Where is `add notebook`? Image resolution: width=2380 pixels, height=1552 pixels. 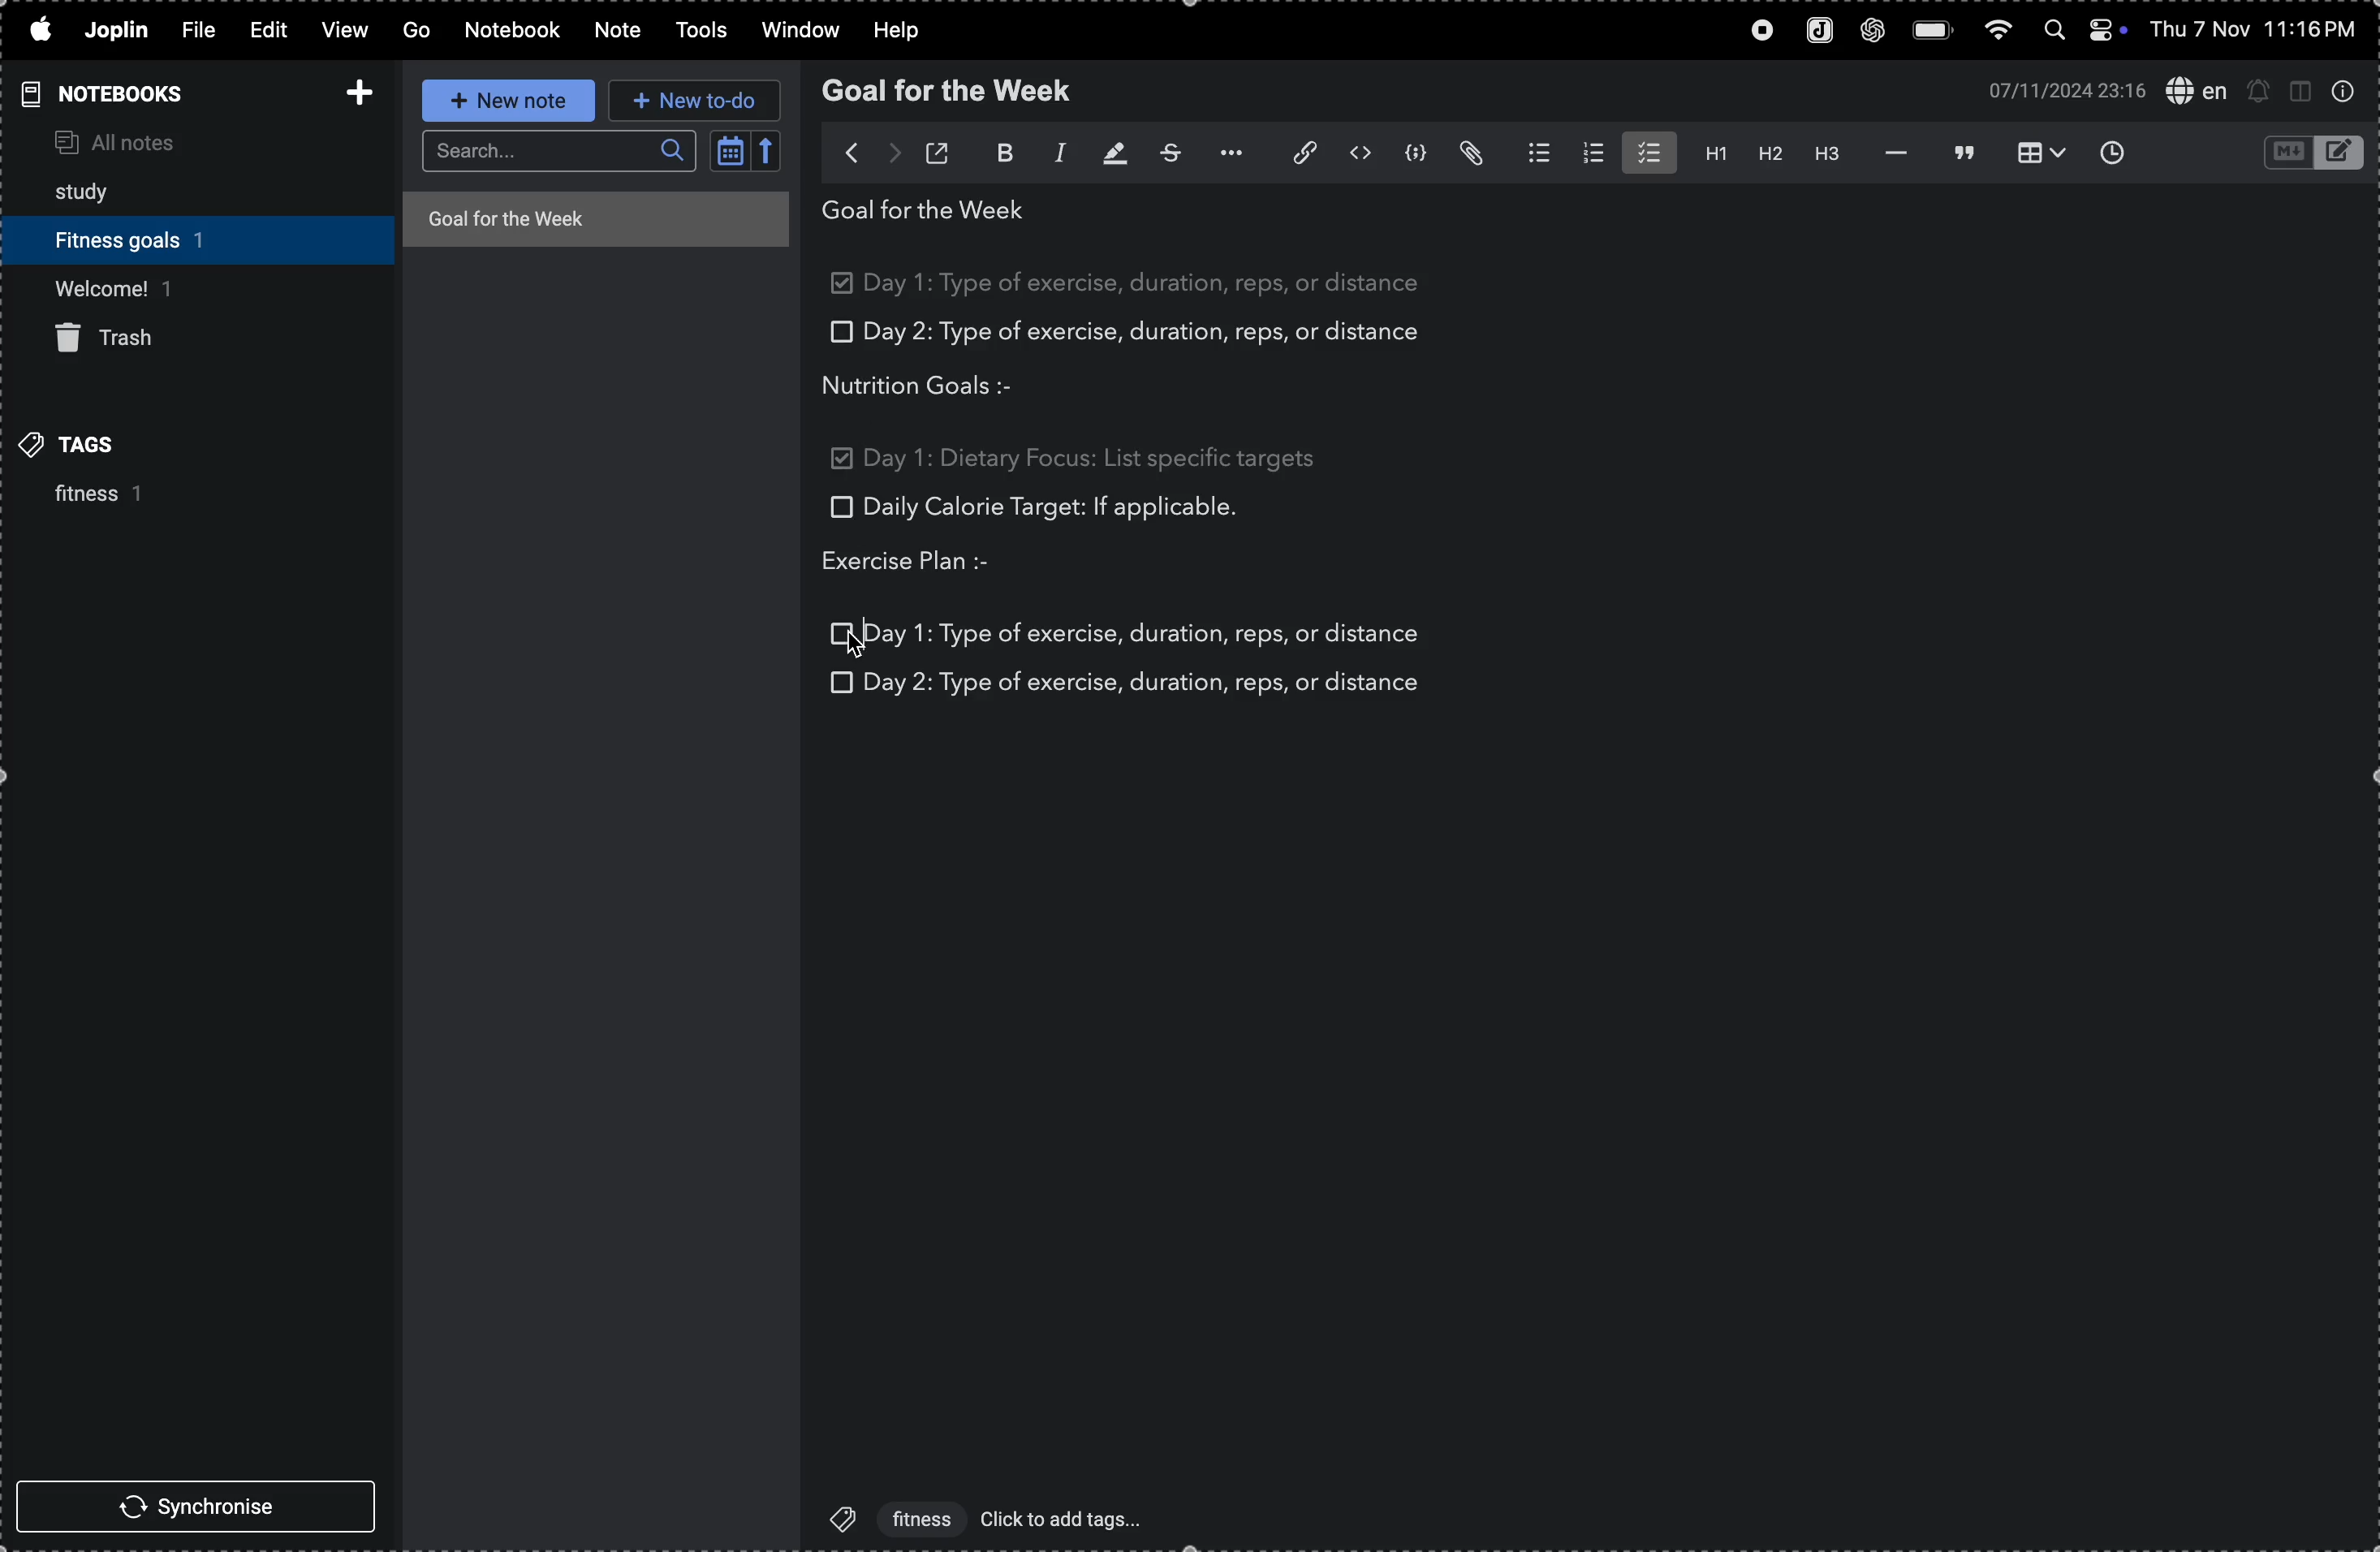
add notebook is located at coordinates (352, 91).